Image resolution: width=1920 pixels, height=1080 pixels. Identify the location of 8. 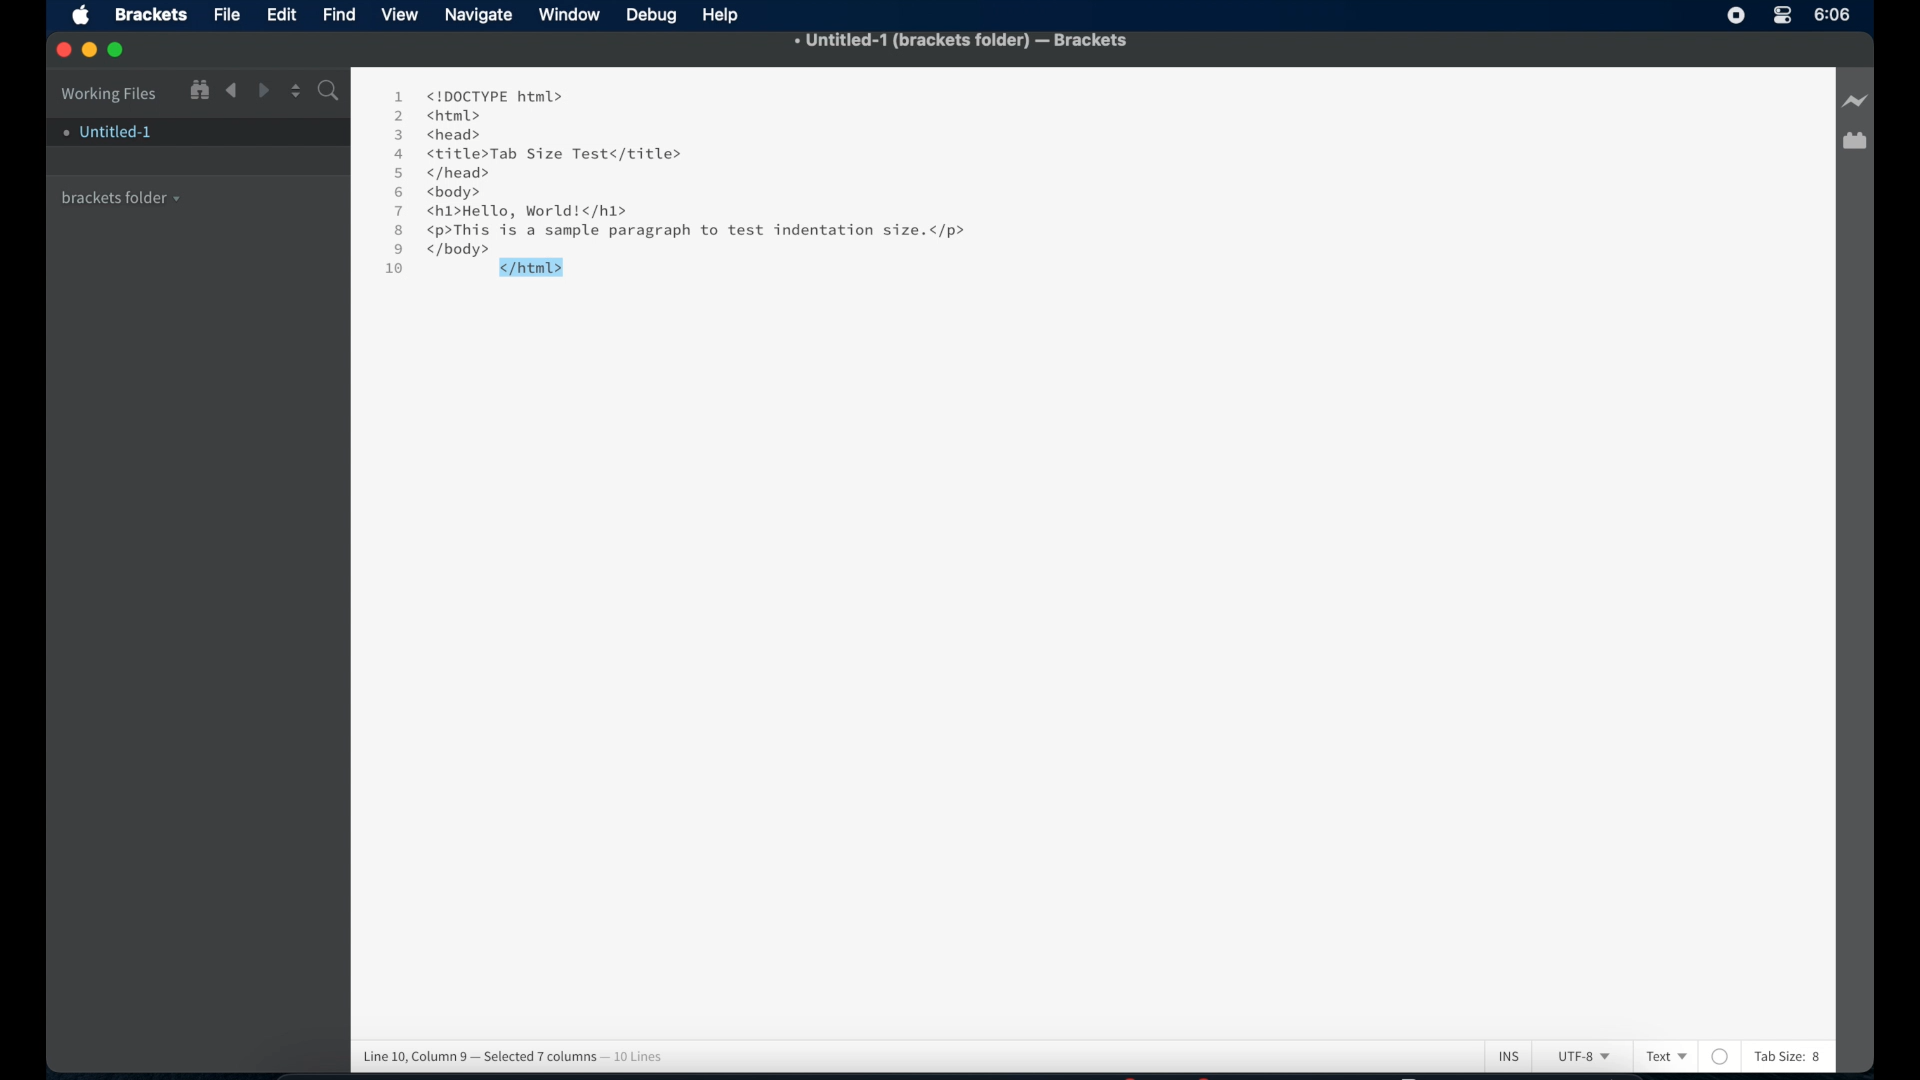
(1818, 1058).